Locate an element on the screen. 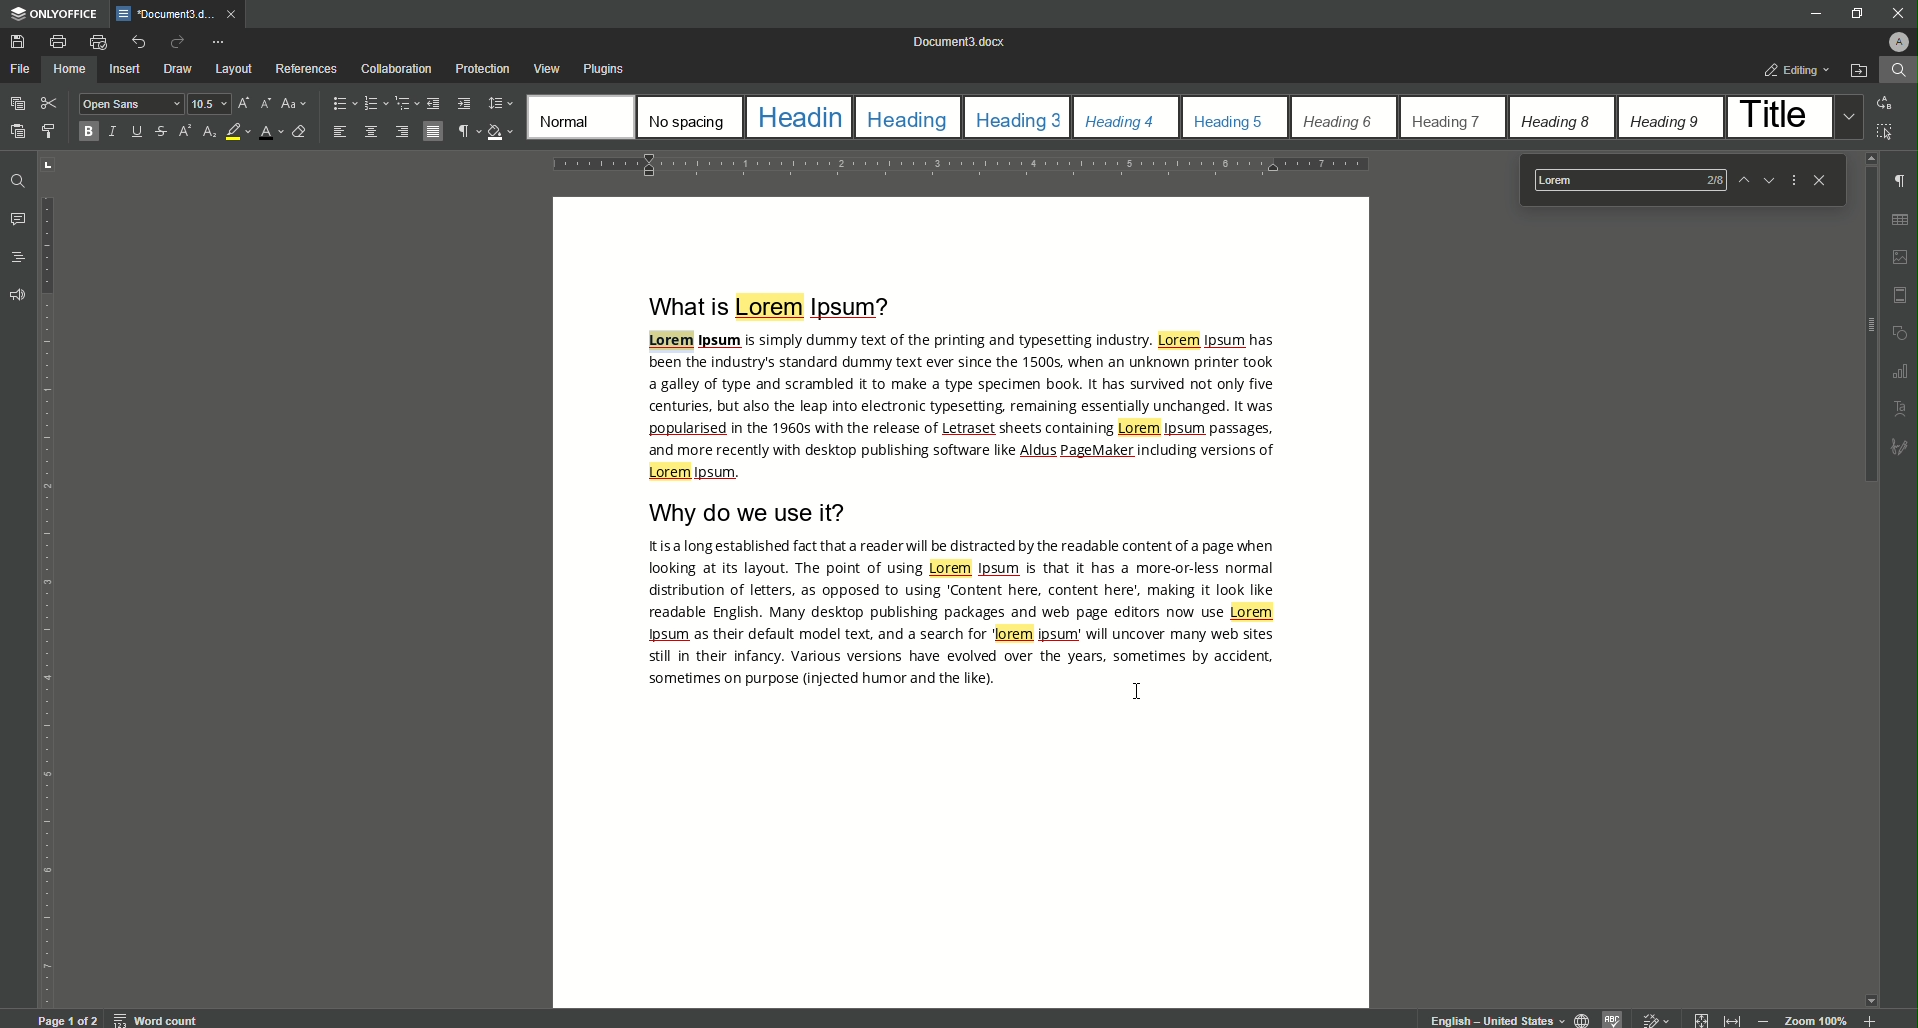 The height and width of the screenshot is (1028, 1918). Strikethrough is located at coordinates (159, 132).